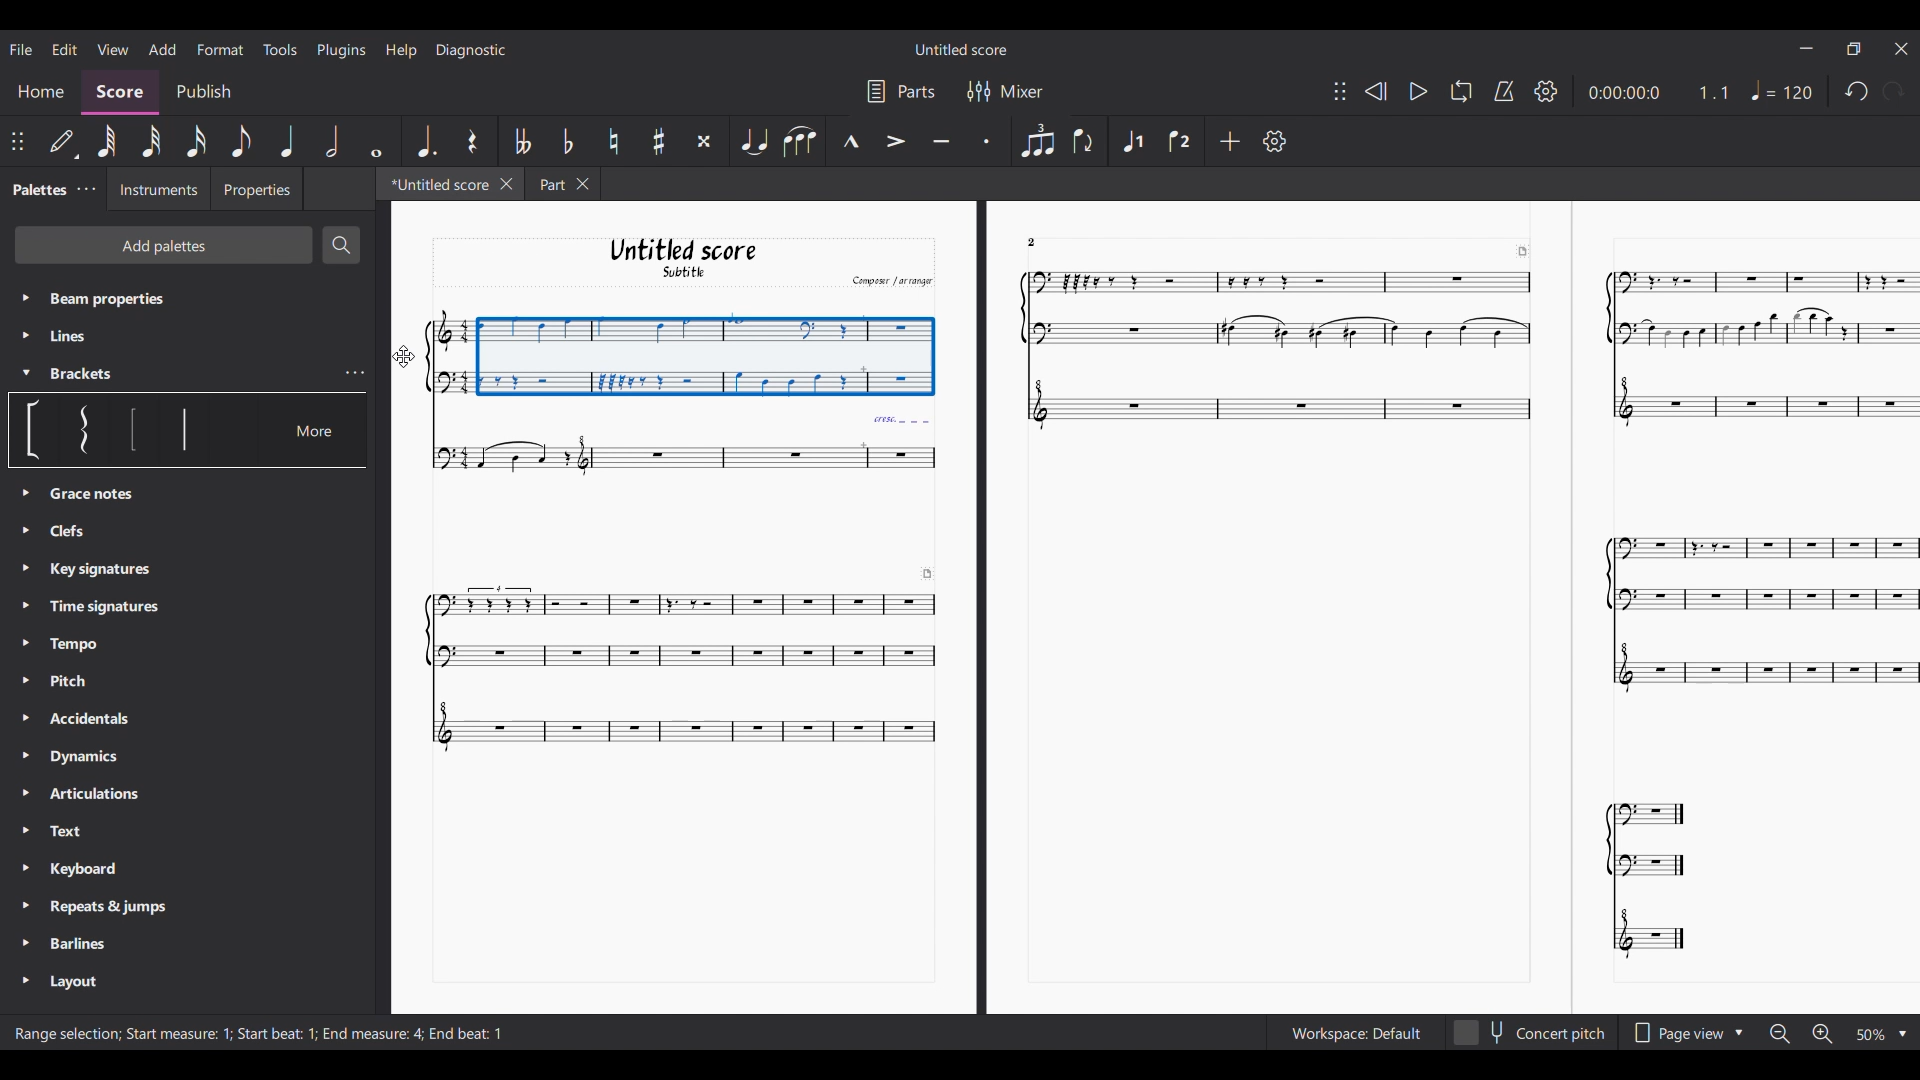 The height and width of the screenshot is (1080, 1920). I want to click on End beat :1, so click(467, 1033).